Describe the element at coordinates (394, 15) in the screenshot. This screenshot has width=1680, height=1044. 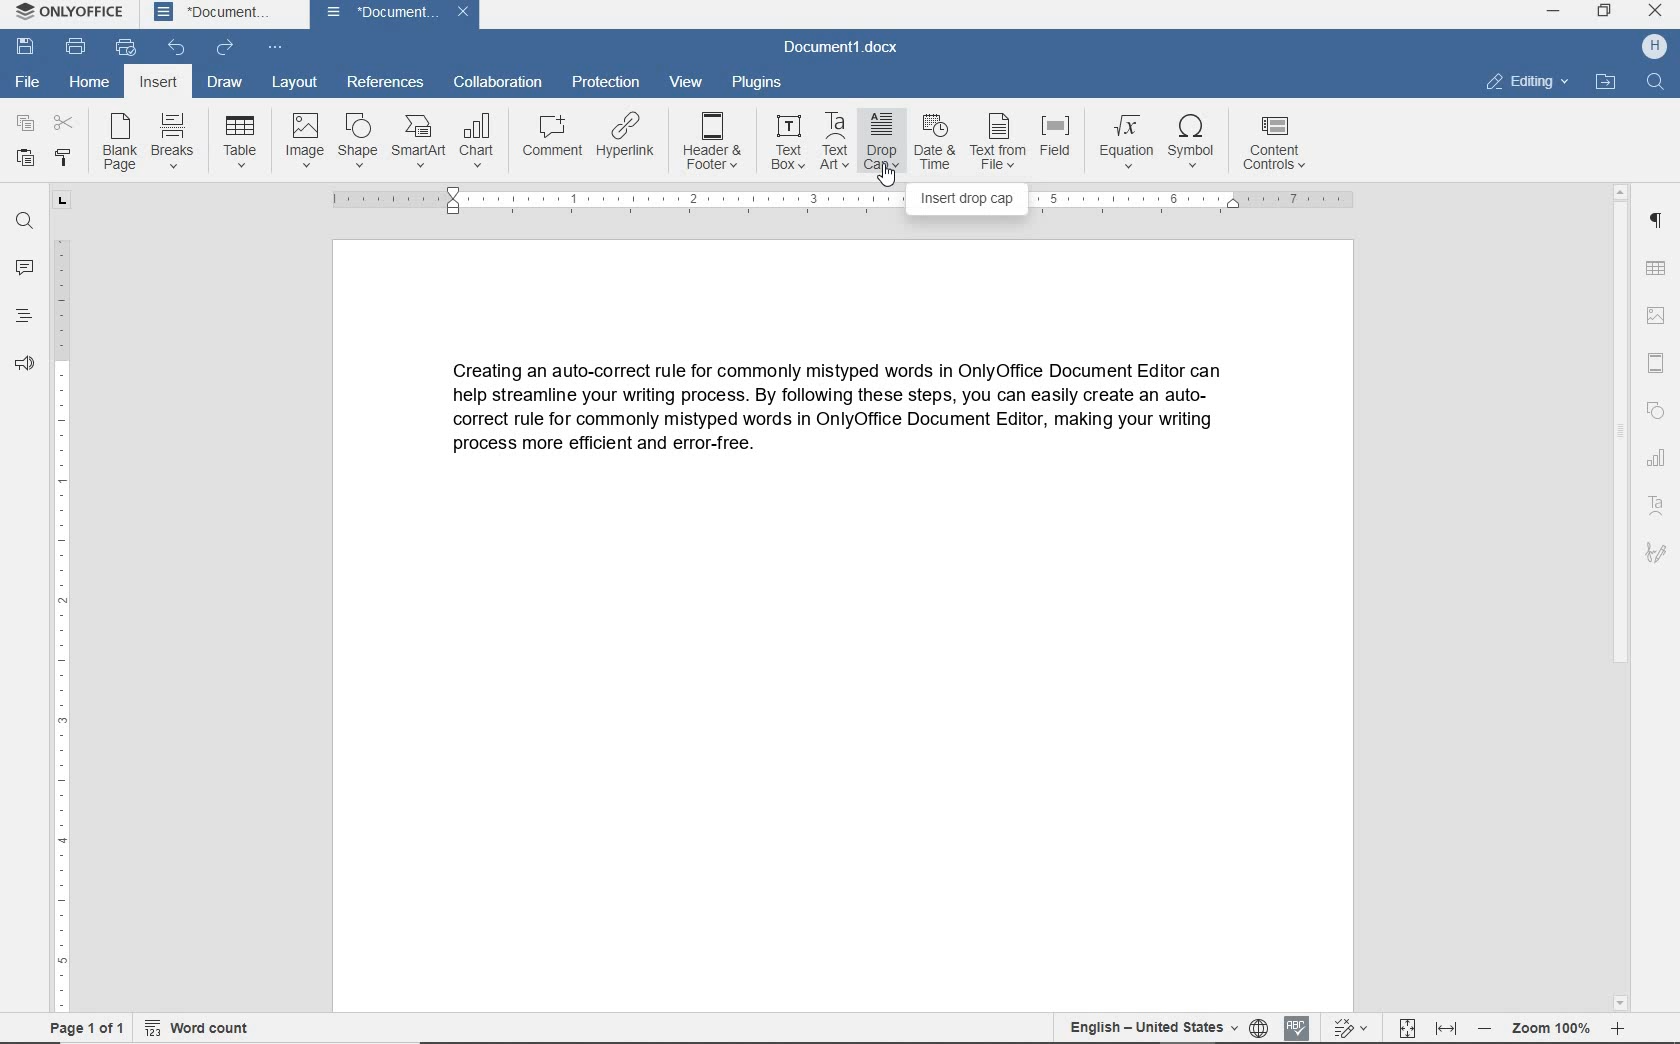
I see `document name` at that location.